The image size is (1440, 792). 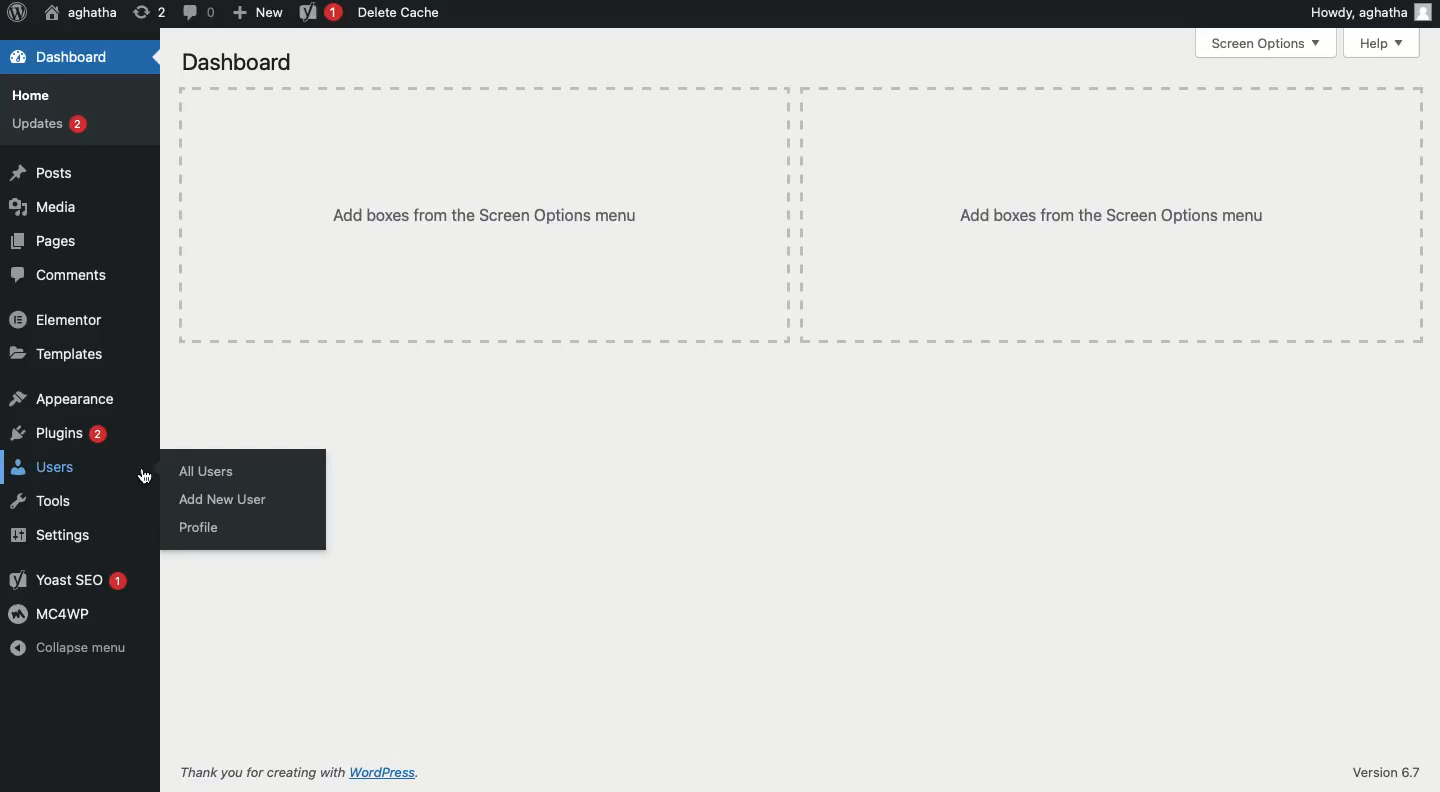 What do you see at coordinates (150, 11) in the screenshot?
I see `Revision` at bounding box center [150, 11].